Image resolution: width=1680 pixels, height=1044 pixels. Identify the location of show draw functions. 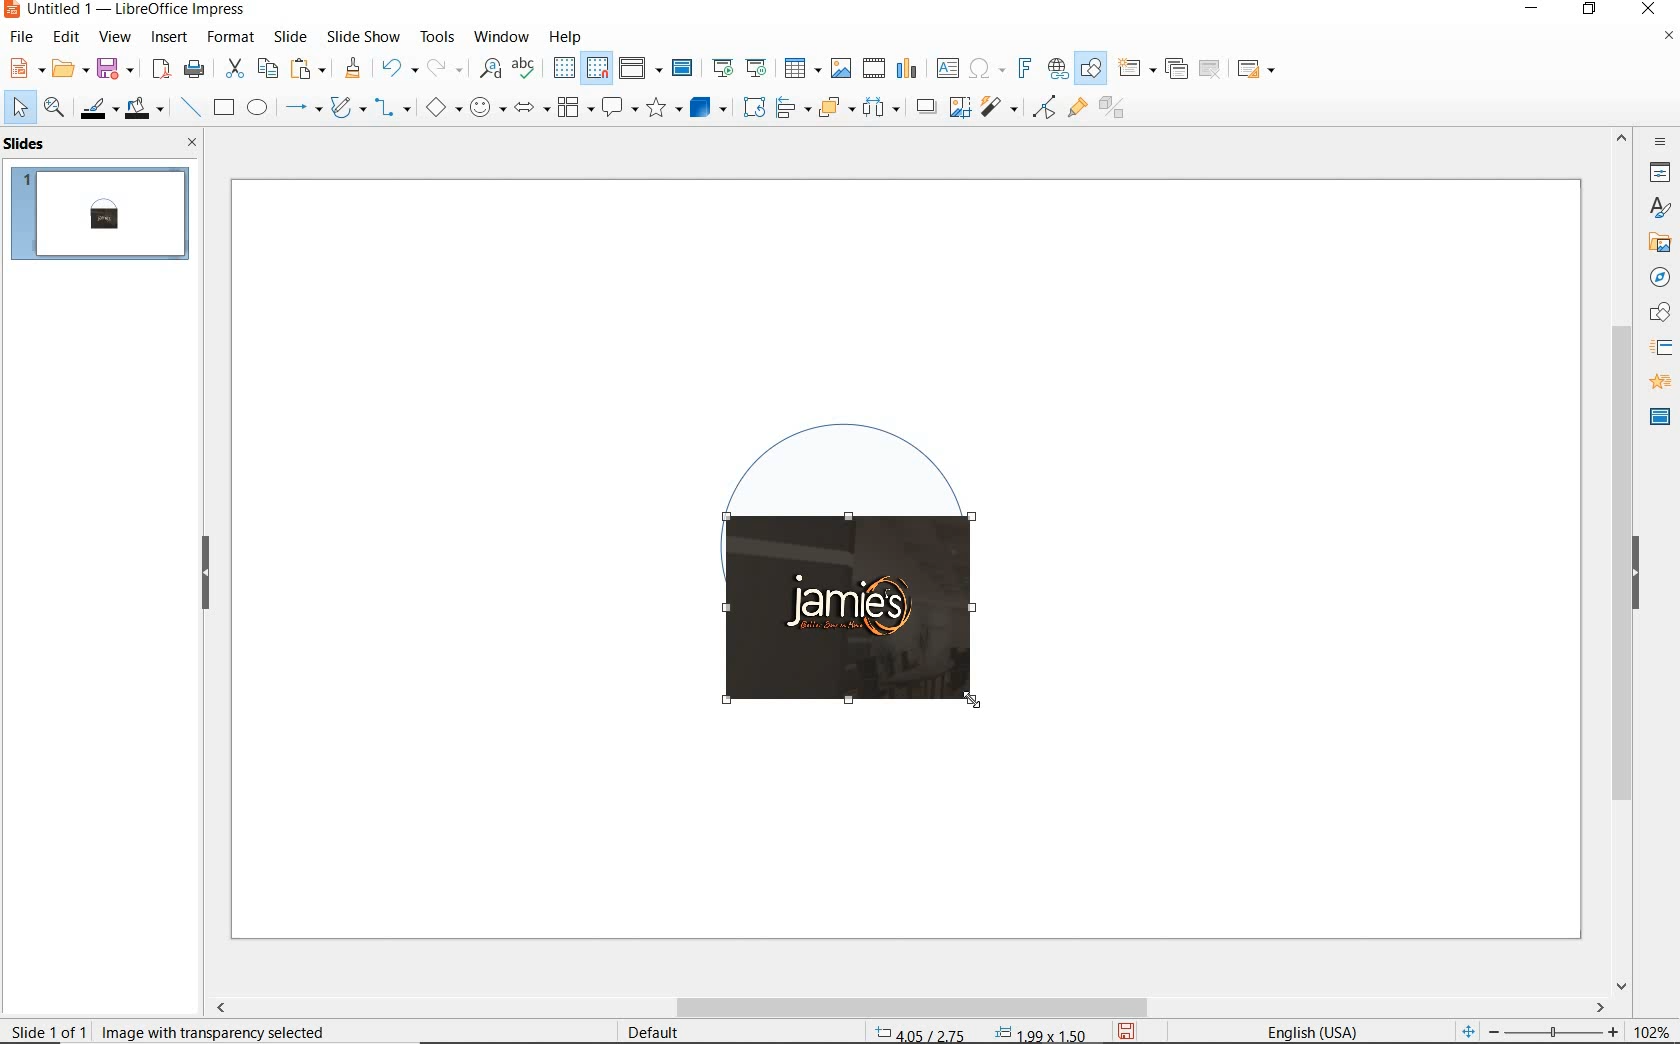
(1091, 69).